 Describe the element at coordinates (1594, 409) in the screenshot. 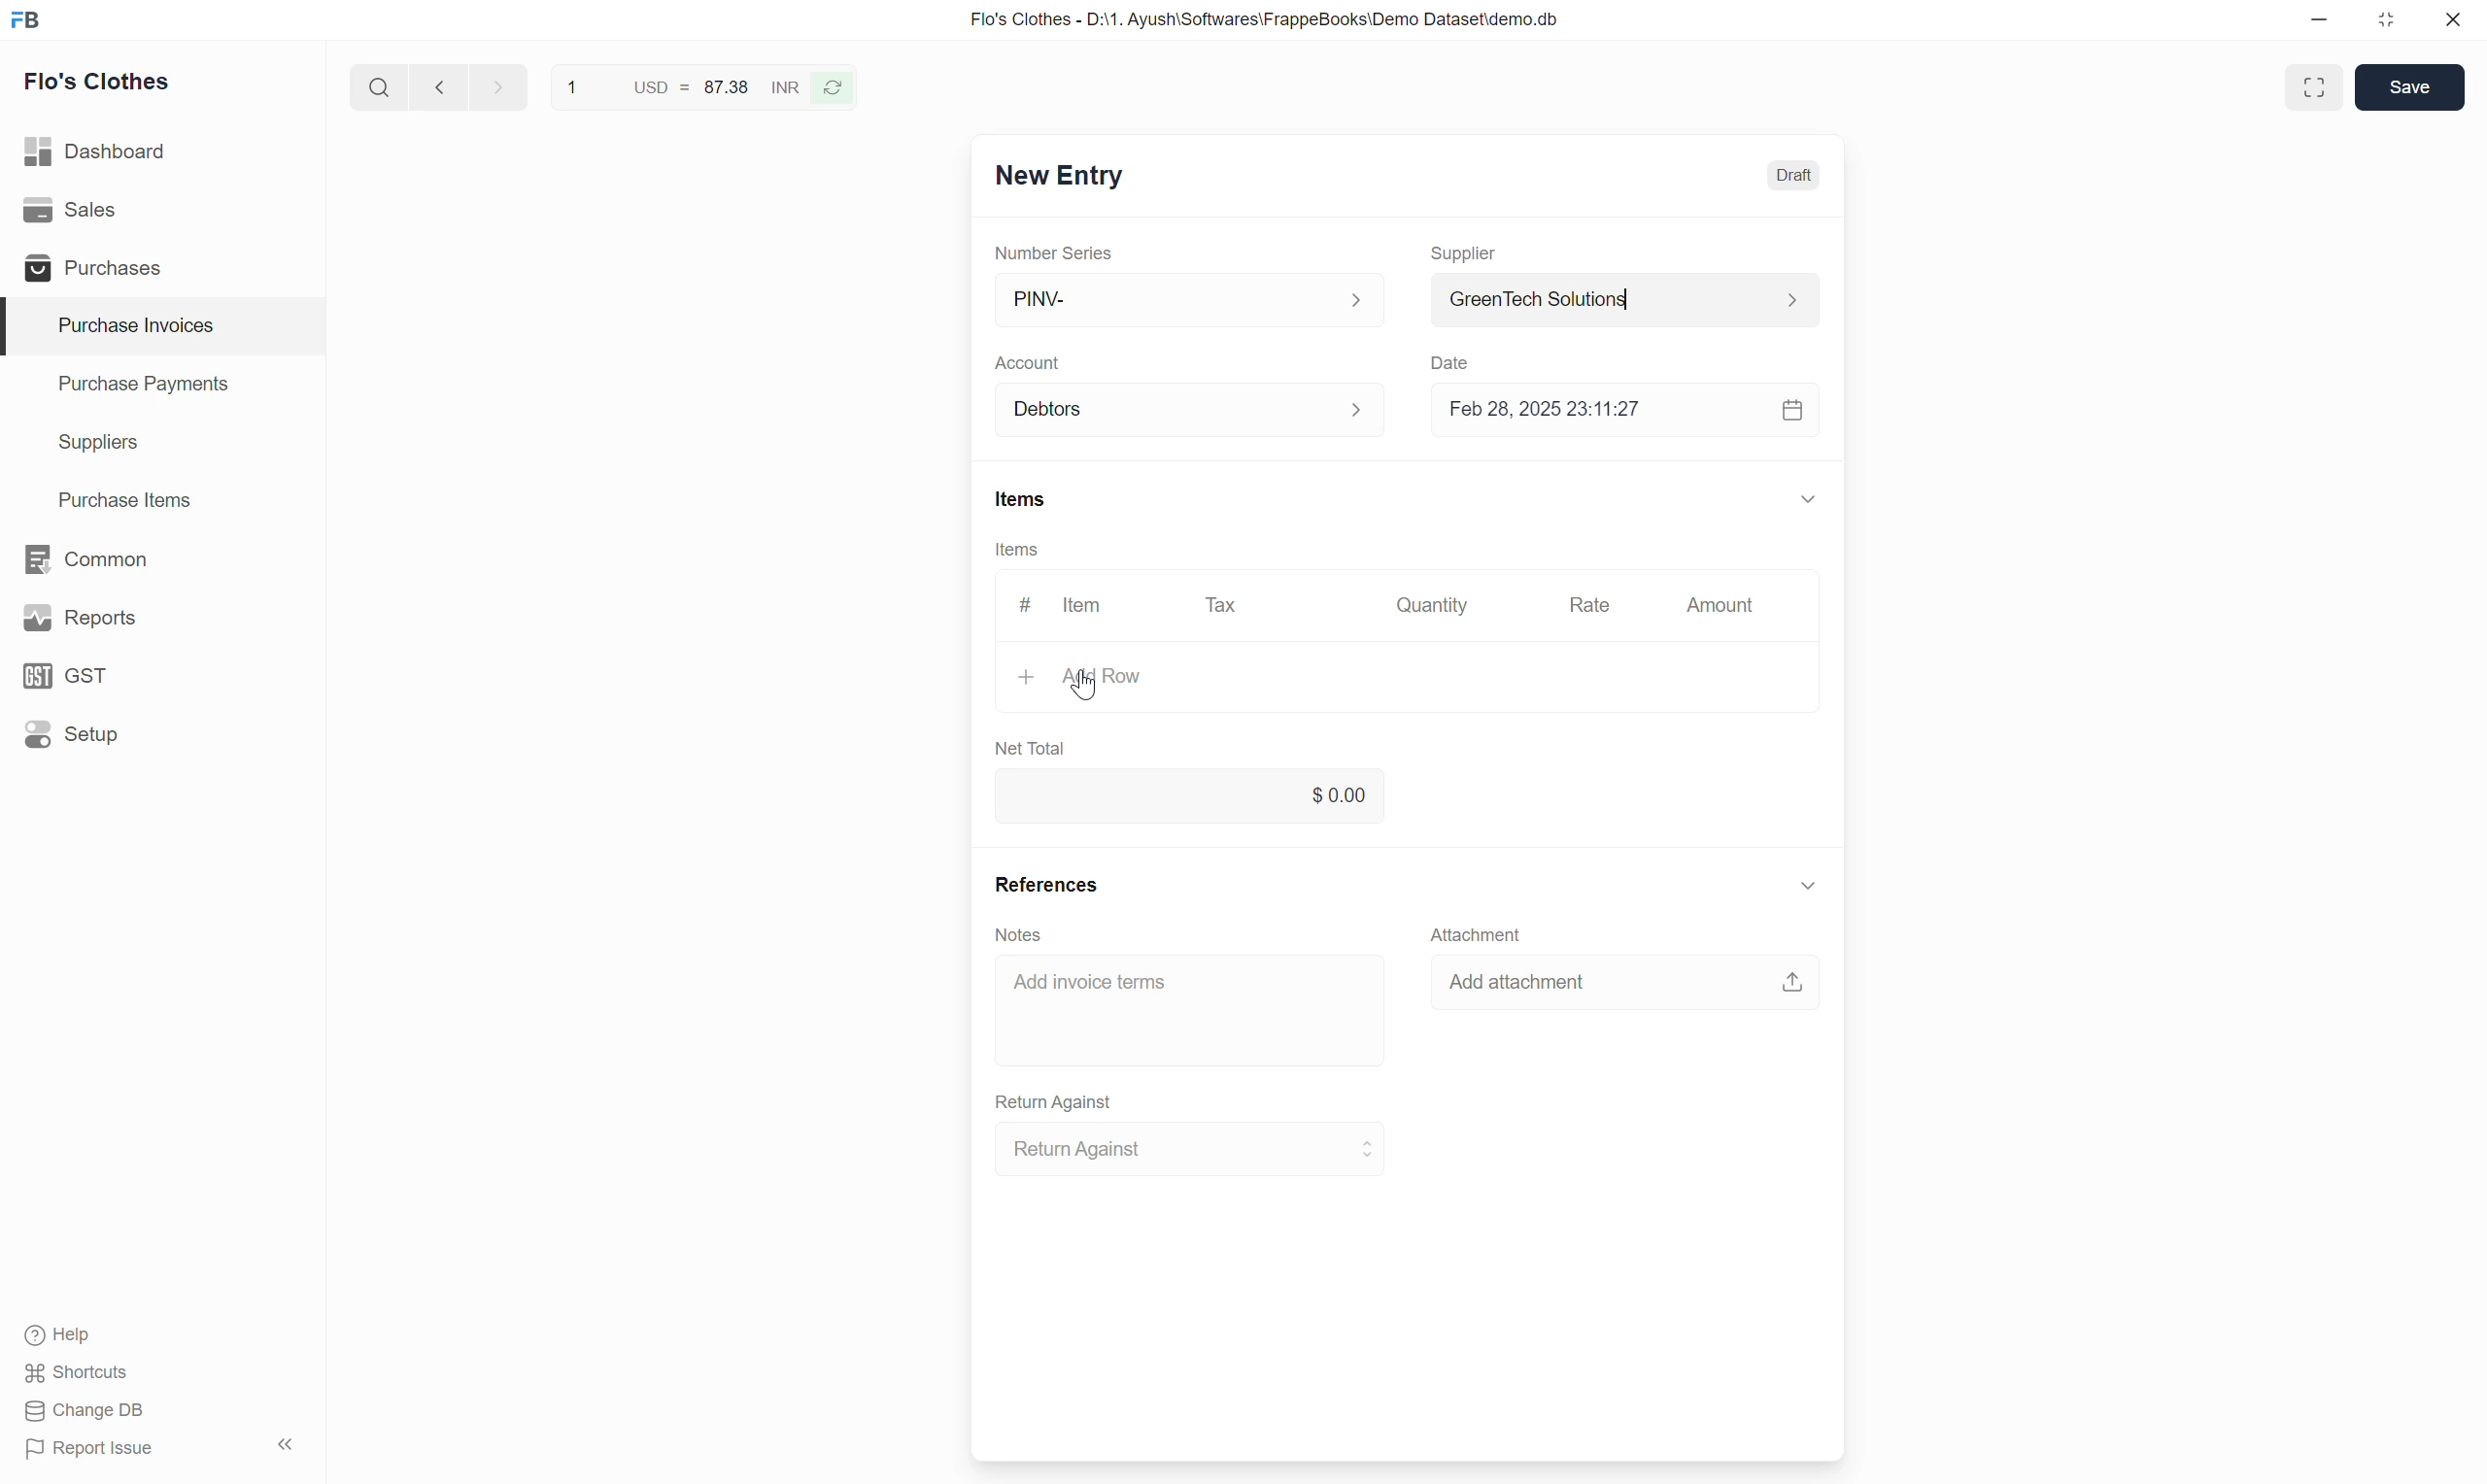

I see `Feb 28, 2025 23:11:27` at that location.